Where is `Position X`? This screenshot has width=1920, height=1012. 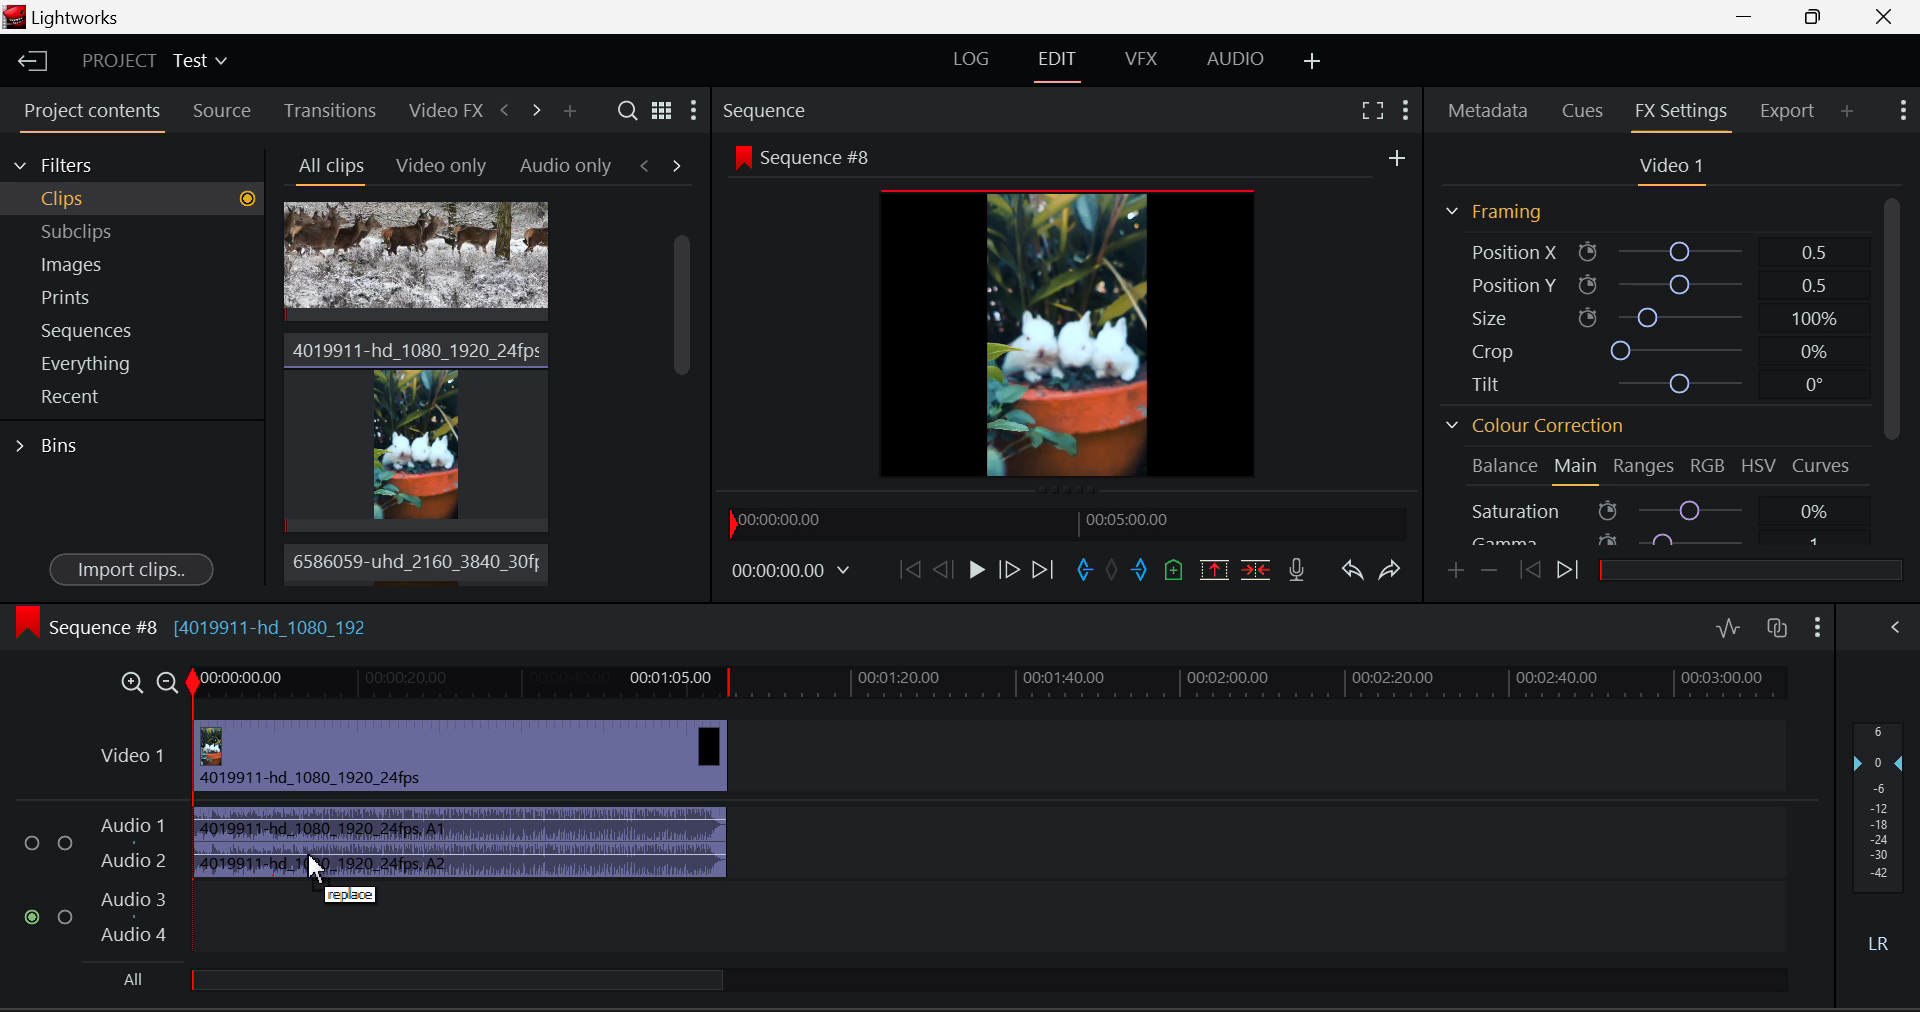
Position X is located at coordinates (1662, 249).